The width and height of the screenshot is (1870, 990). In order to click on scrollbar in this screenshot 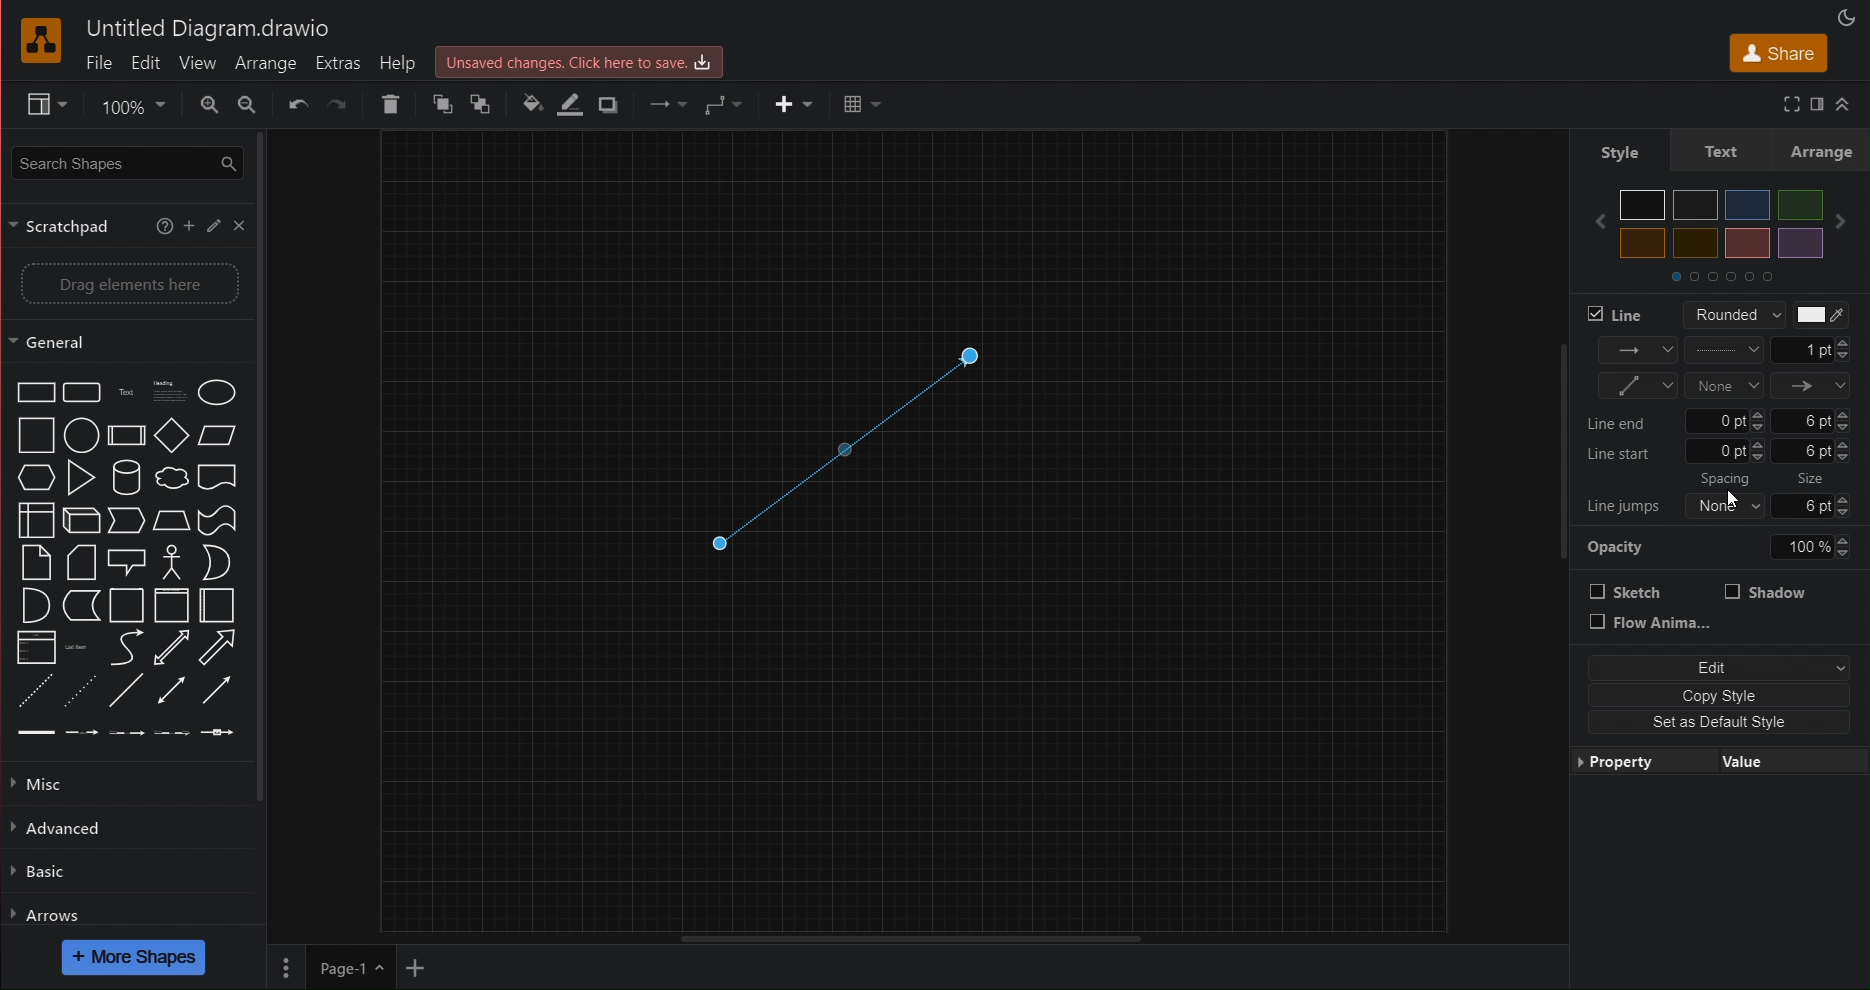, I will do `click(269, 466)`.